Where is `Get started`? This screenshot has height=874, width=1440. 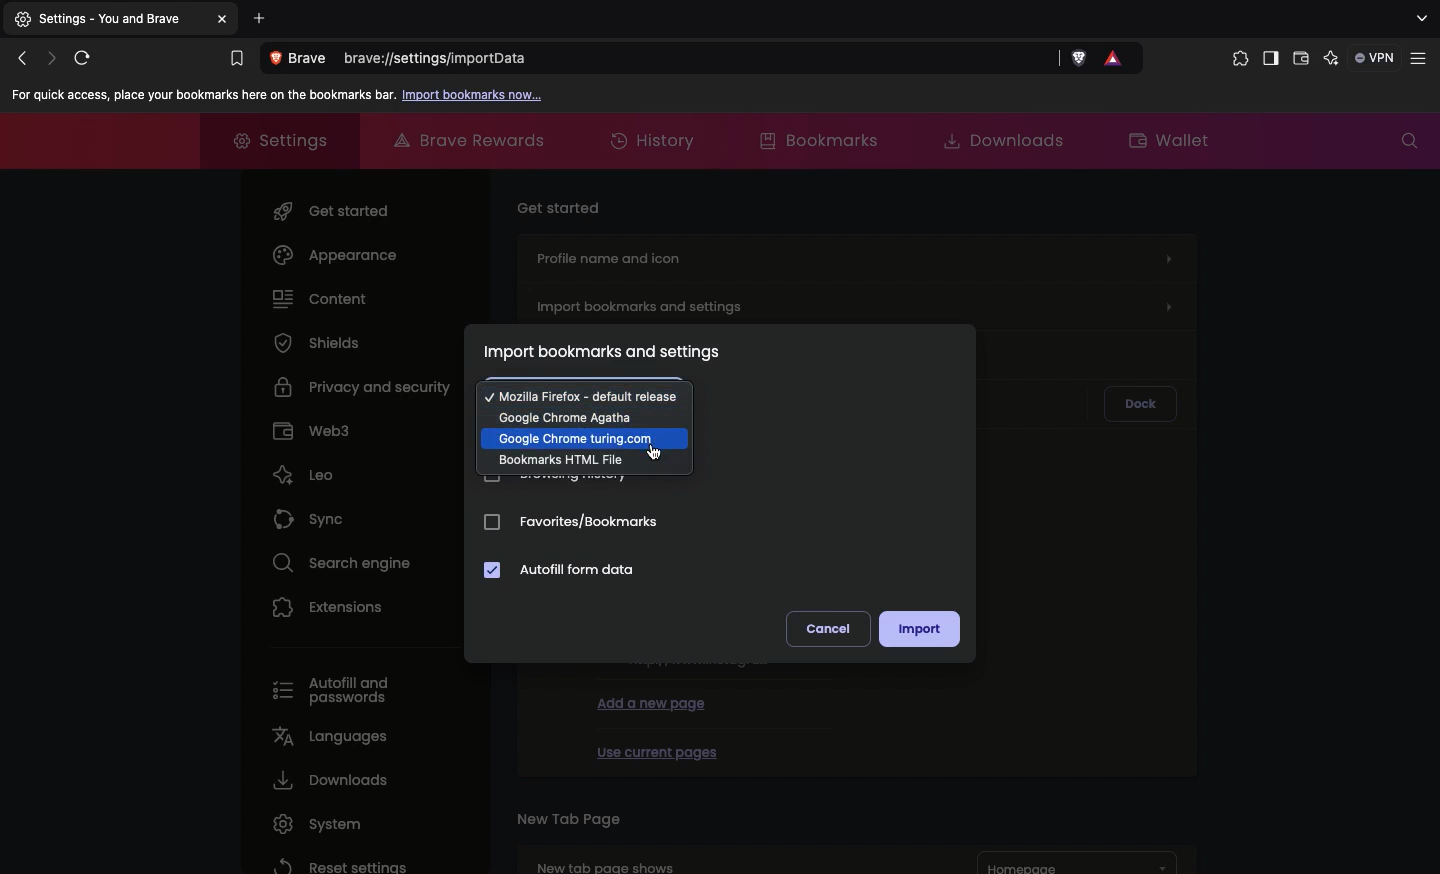 Get started is located at coordinates (561, 205).